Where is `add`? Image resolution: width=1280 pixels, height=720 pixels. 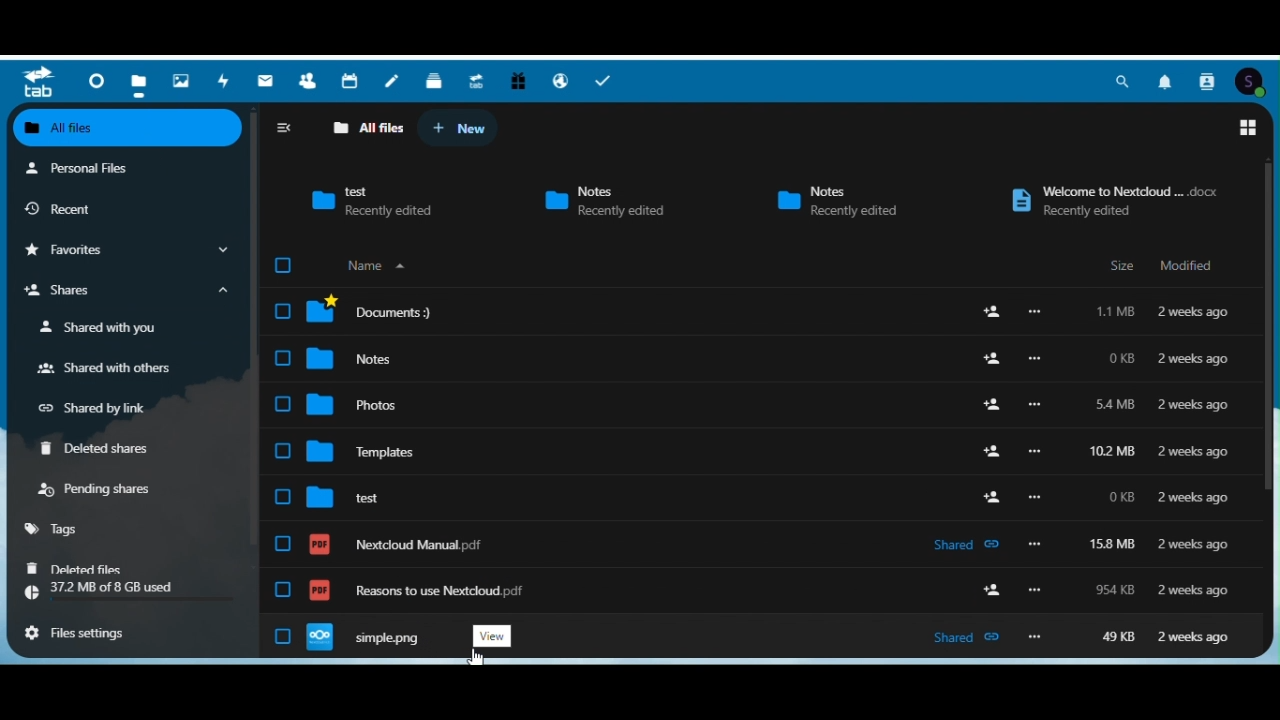 add is located at coordinates (992, 359).